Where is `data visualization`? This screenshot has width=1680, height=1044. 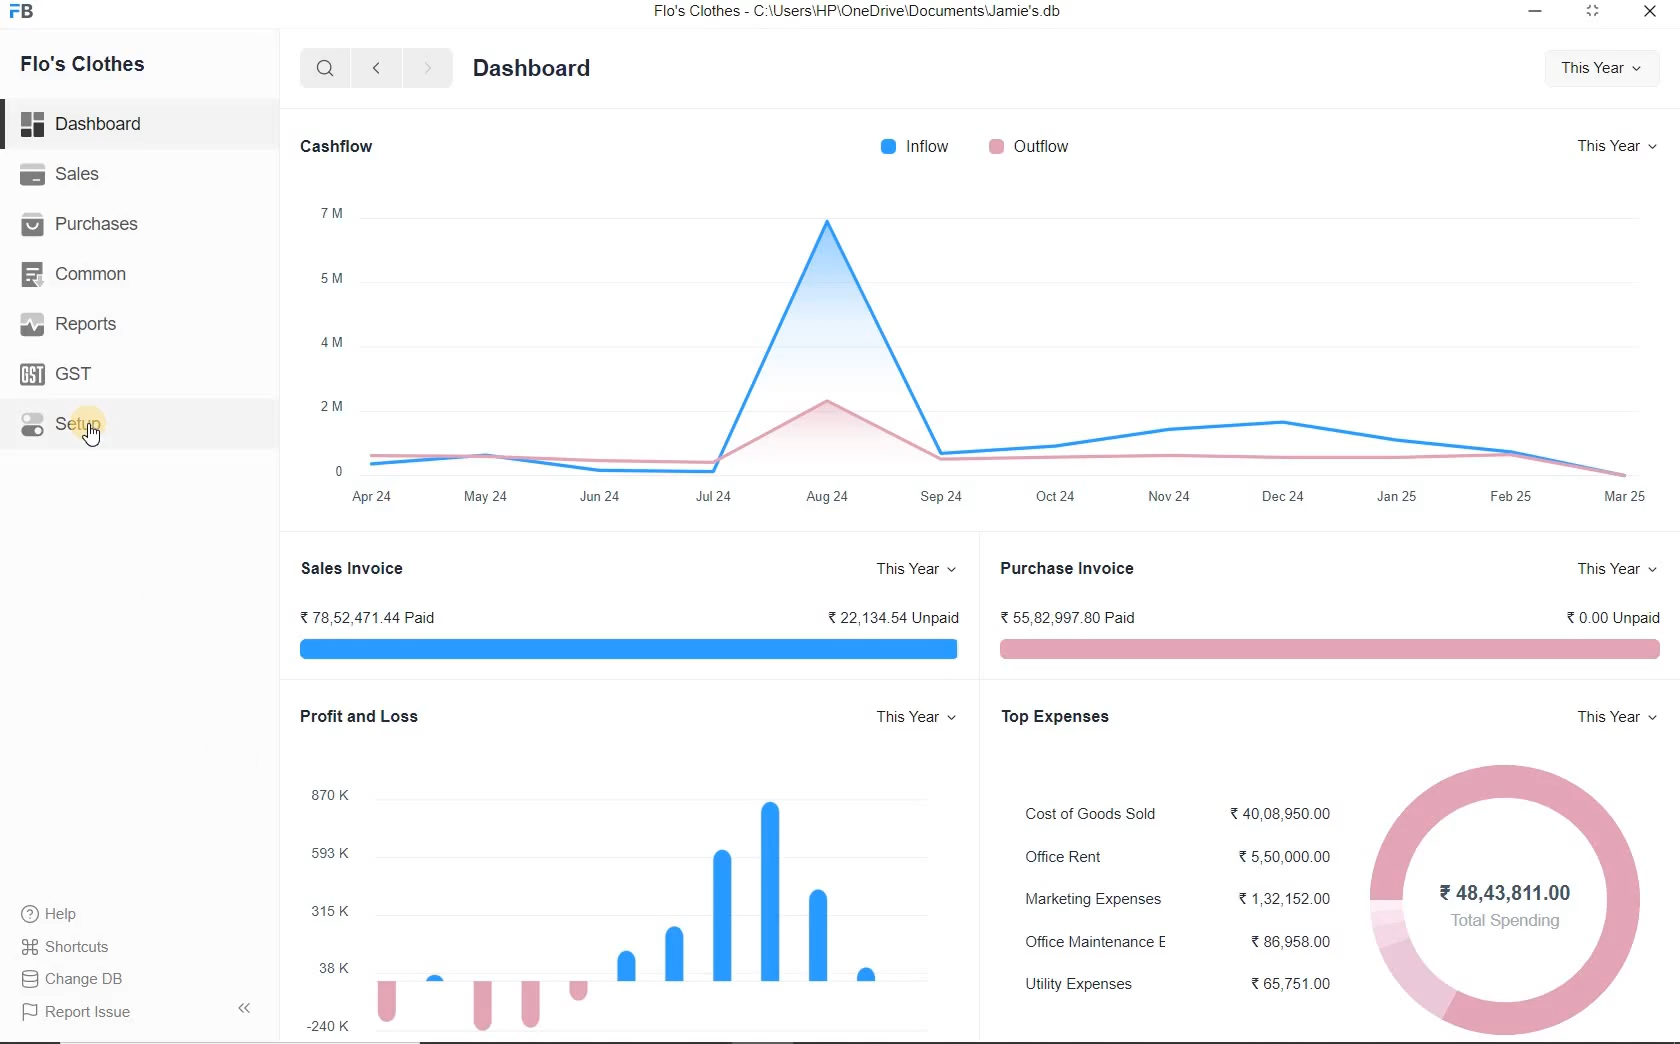 data visualization is located at coordinates (676, 910).